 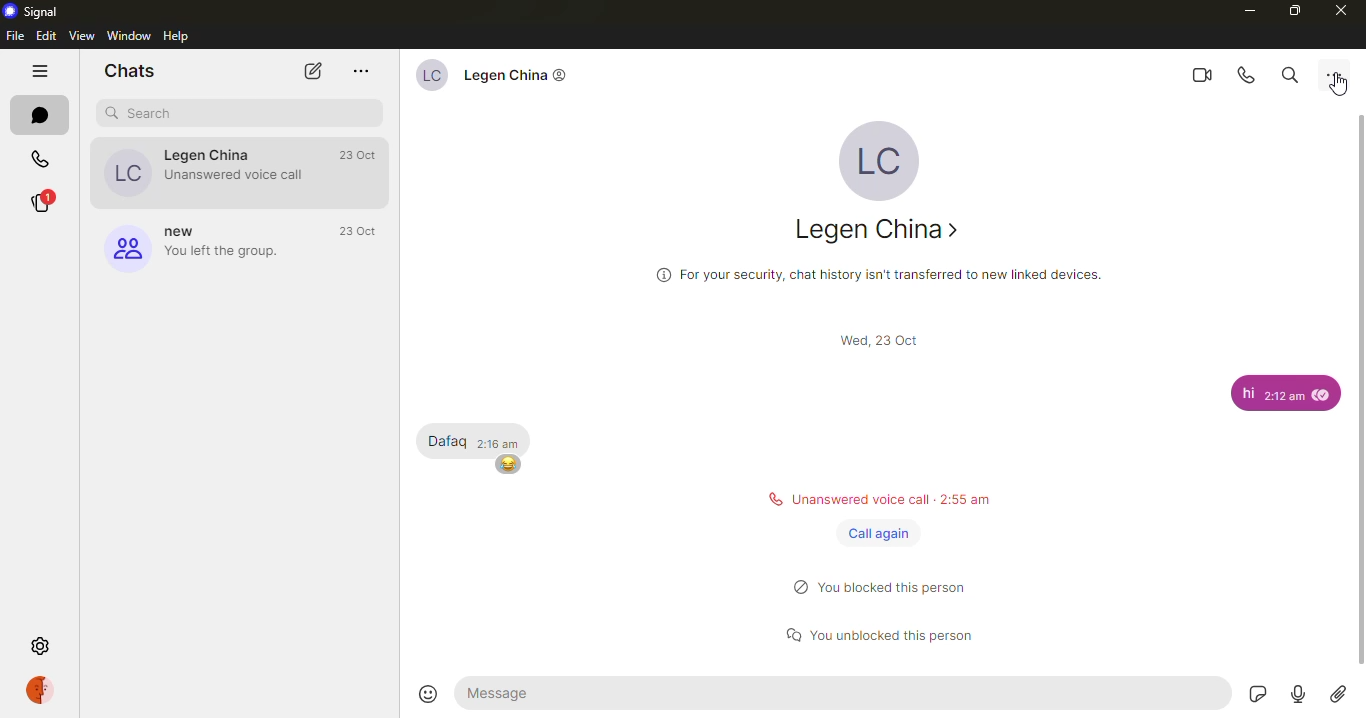 I want to click on message, so click(x=844, y=693).